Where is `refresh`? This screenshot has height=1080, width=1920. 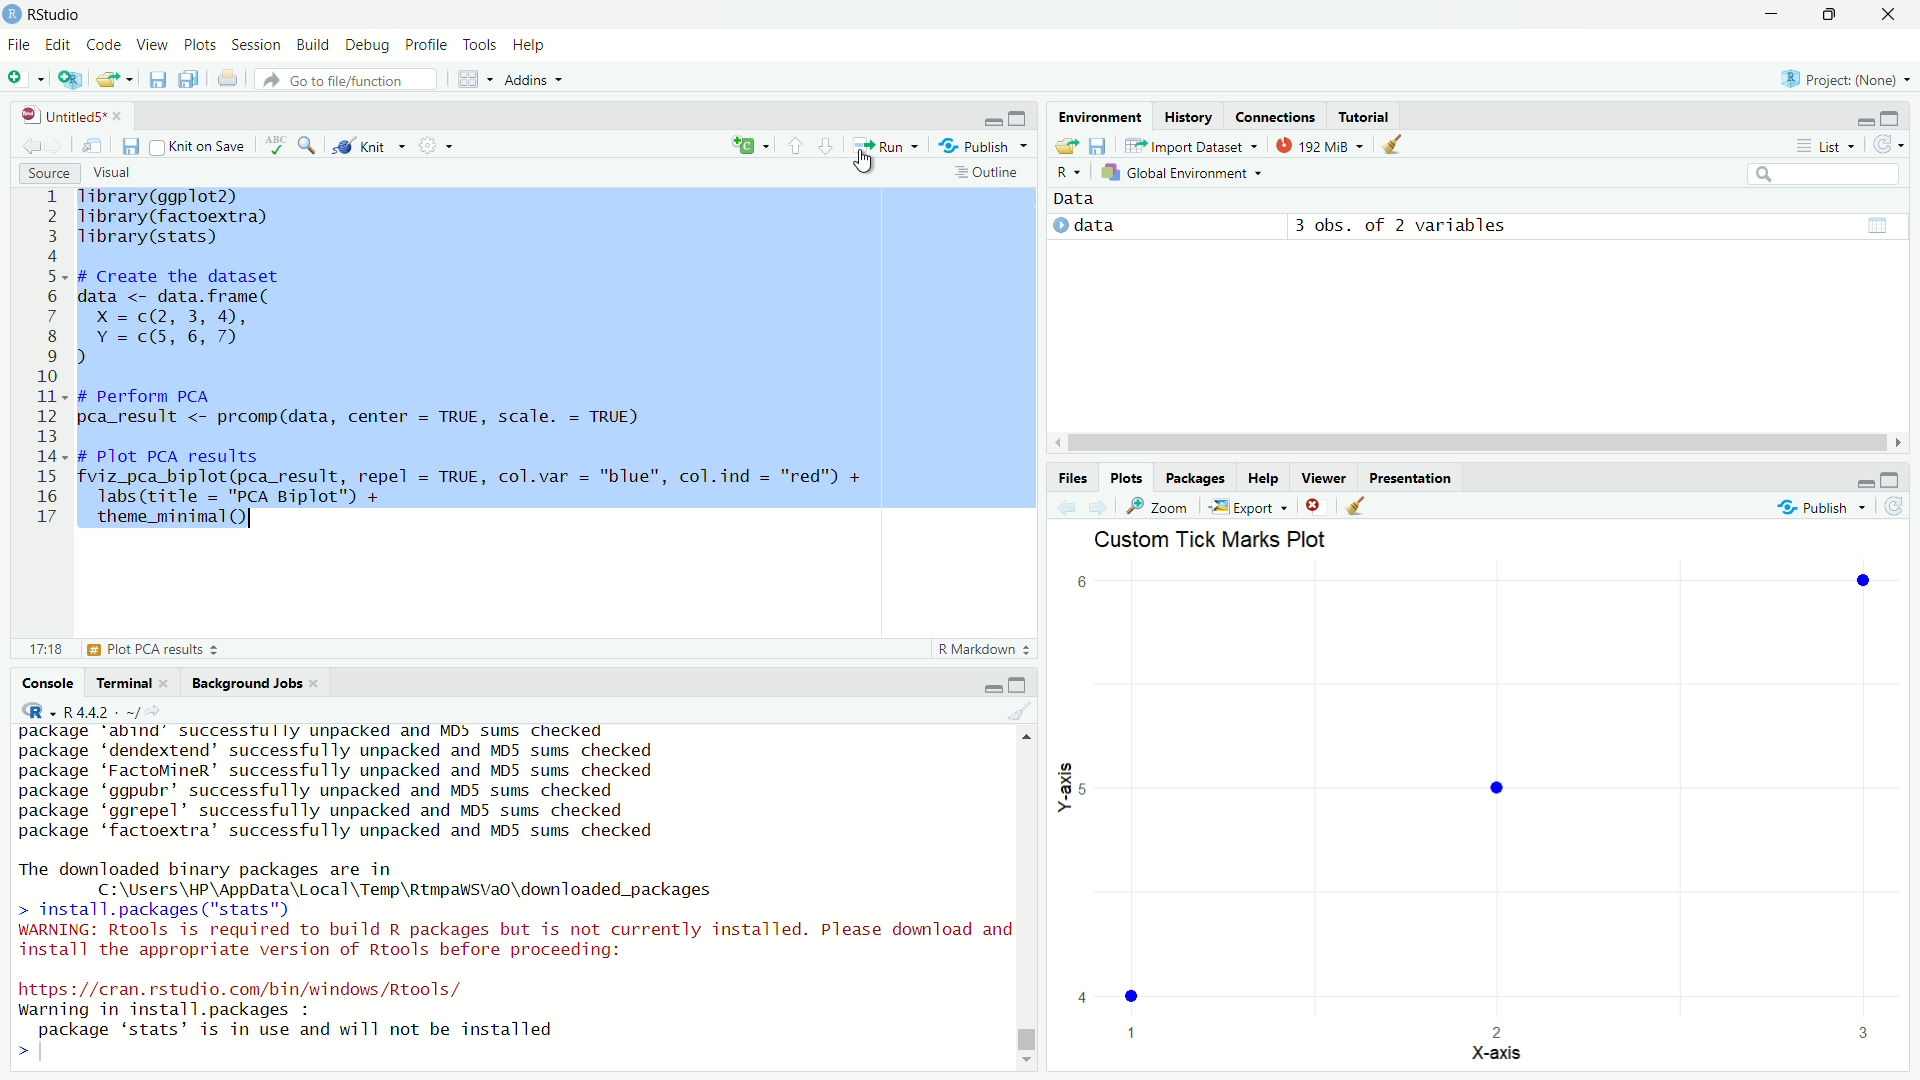 refresh is located at coordinates (1886, 145).